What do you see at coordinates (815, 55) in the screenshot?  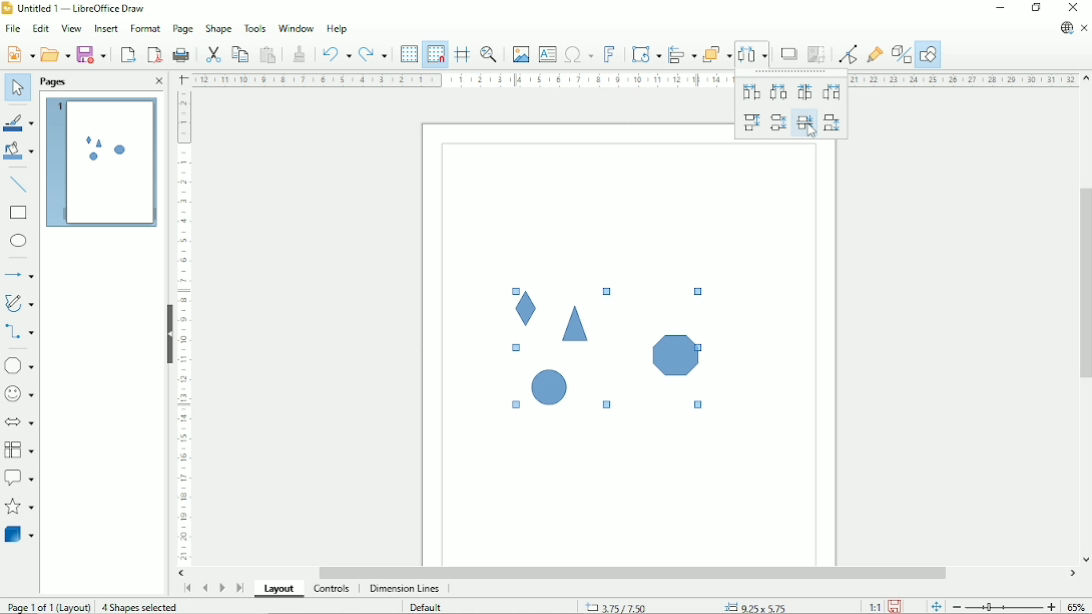 I see `Crop image` at bounding box center [815, 55].